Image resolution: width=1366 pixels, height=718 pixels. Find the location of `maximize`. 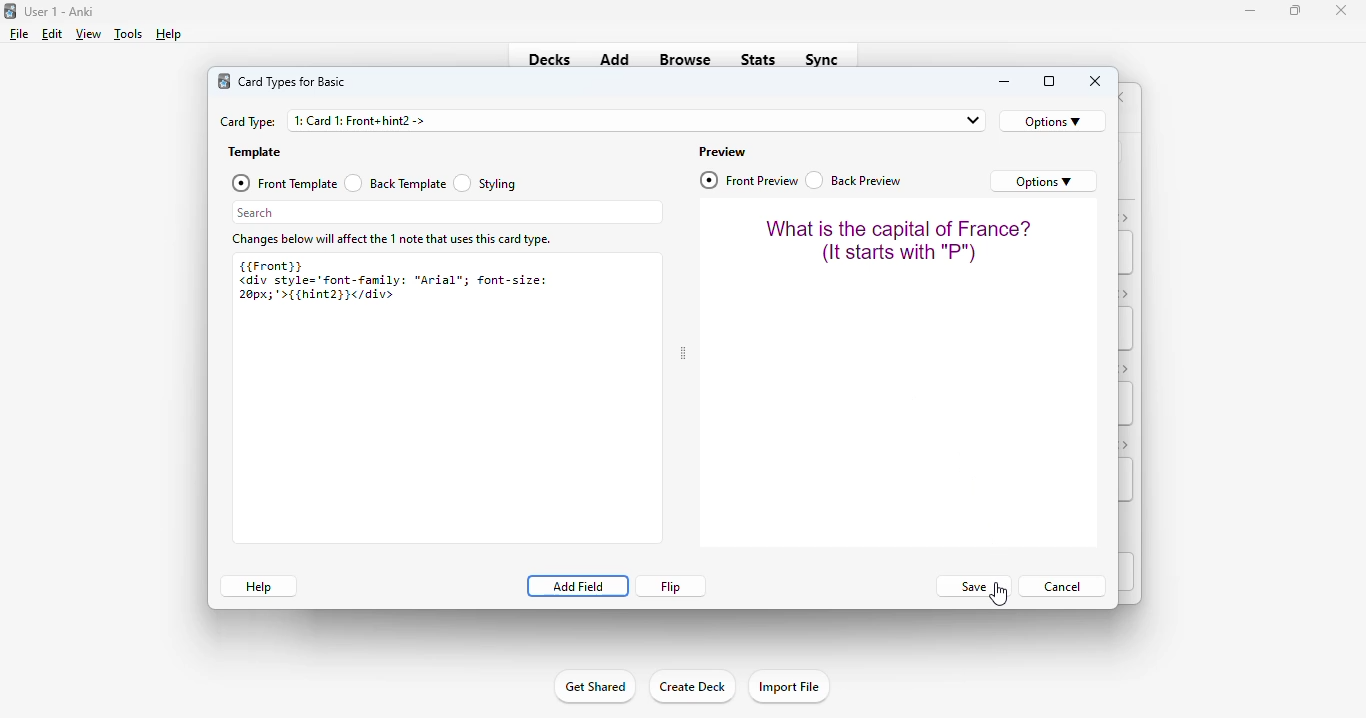

maximize is located at coordinates (1050, 82).